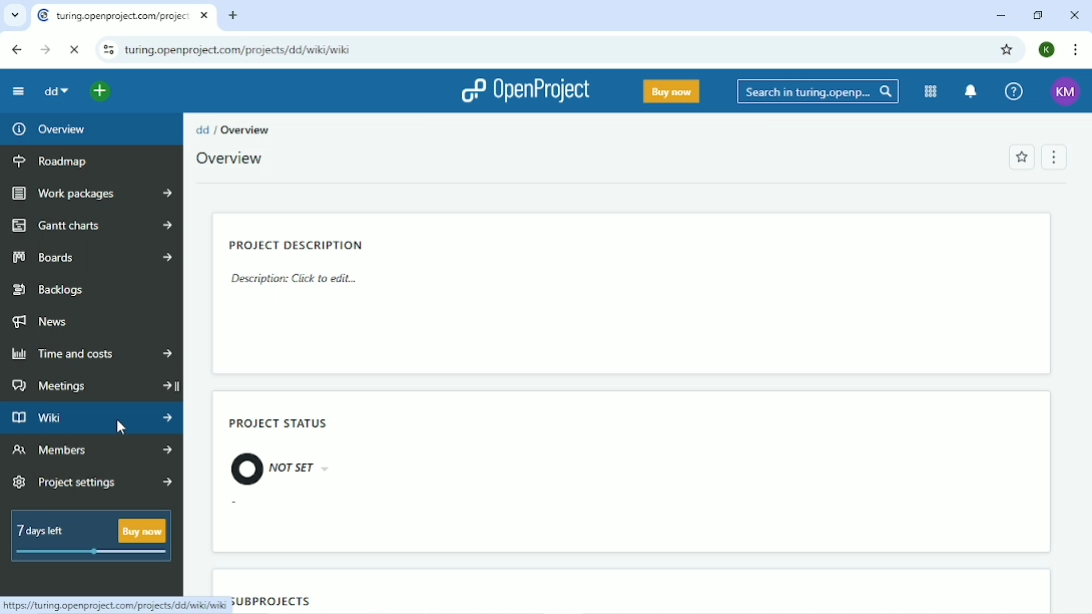 The width and height of the screenshot is (1092, 614). Describe the element at coordinates (91, 258) in the screenshot. I see `Boards` at that location.